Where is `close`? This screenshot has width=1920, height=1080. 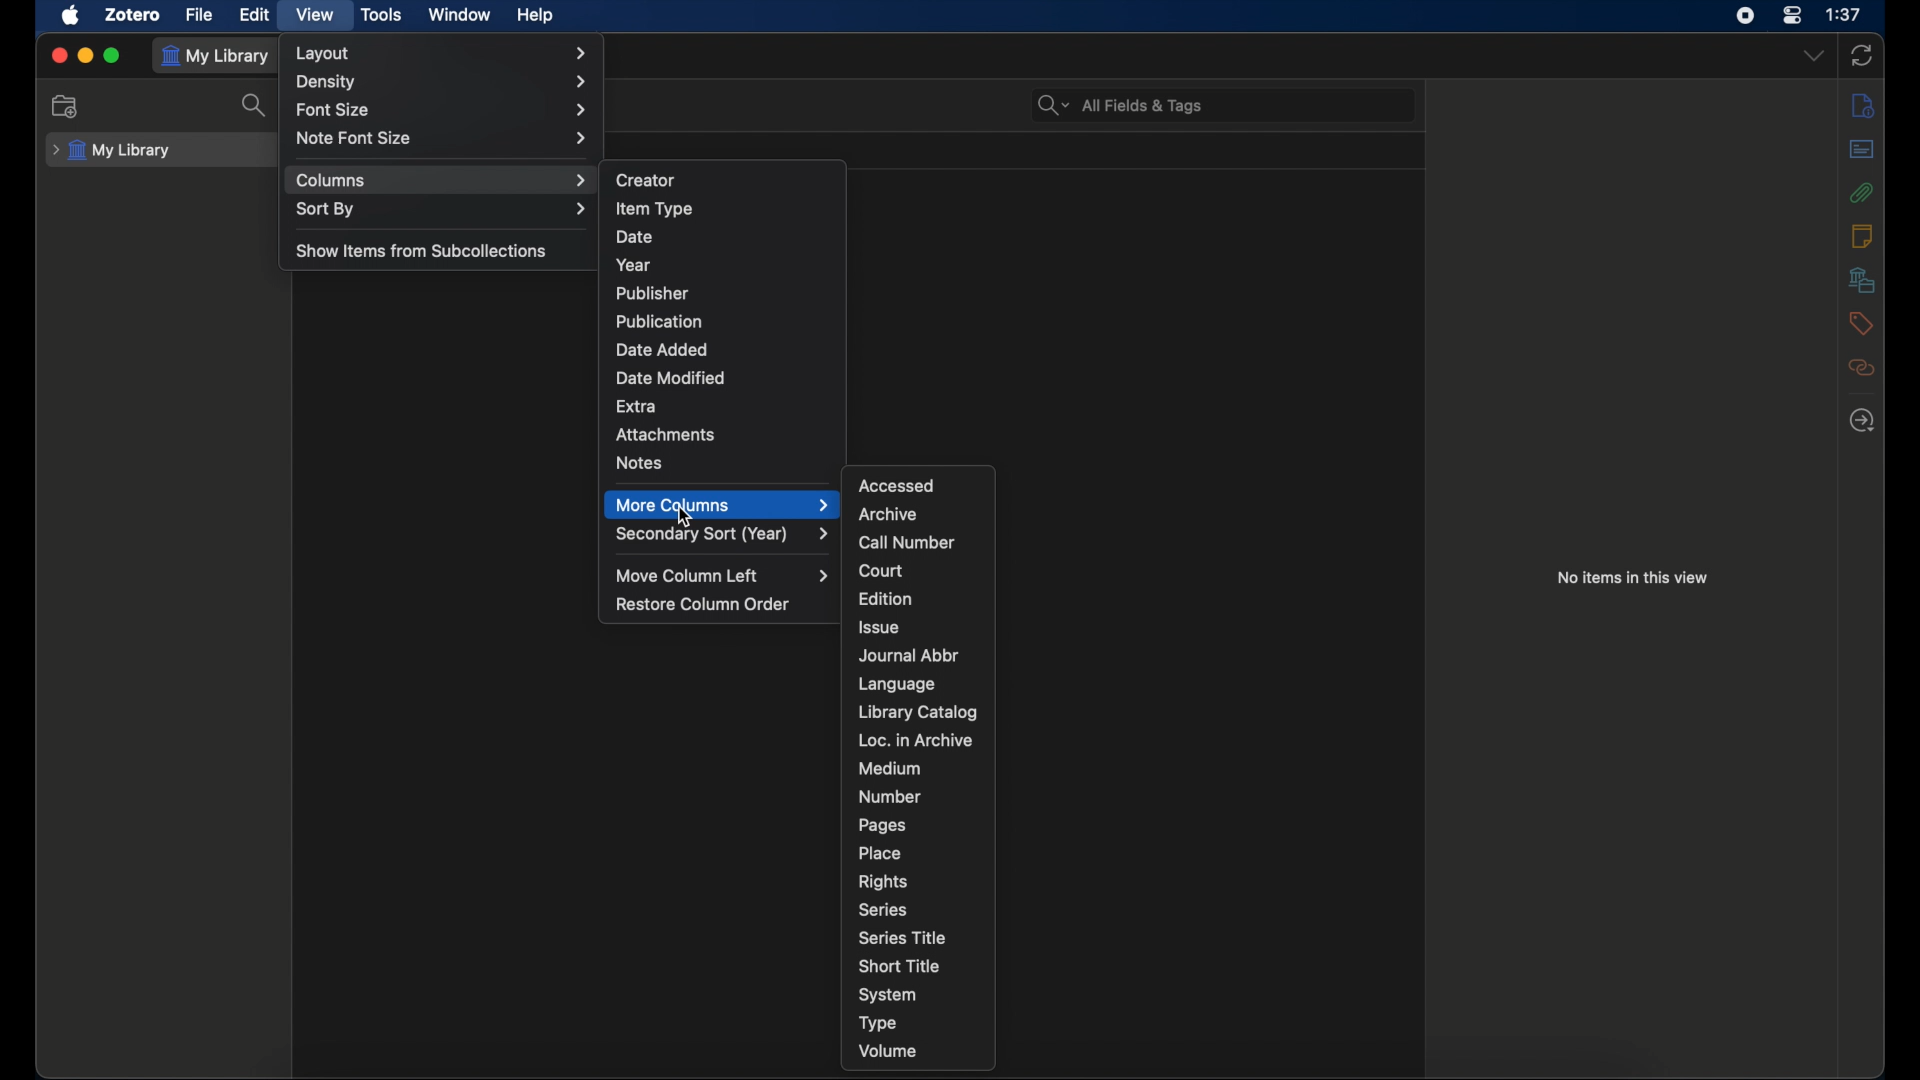 close is located at coordinates (56, 55).